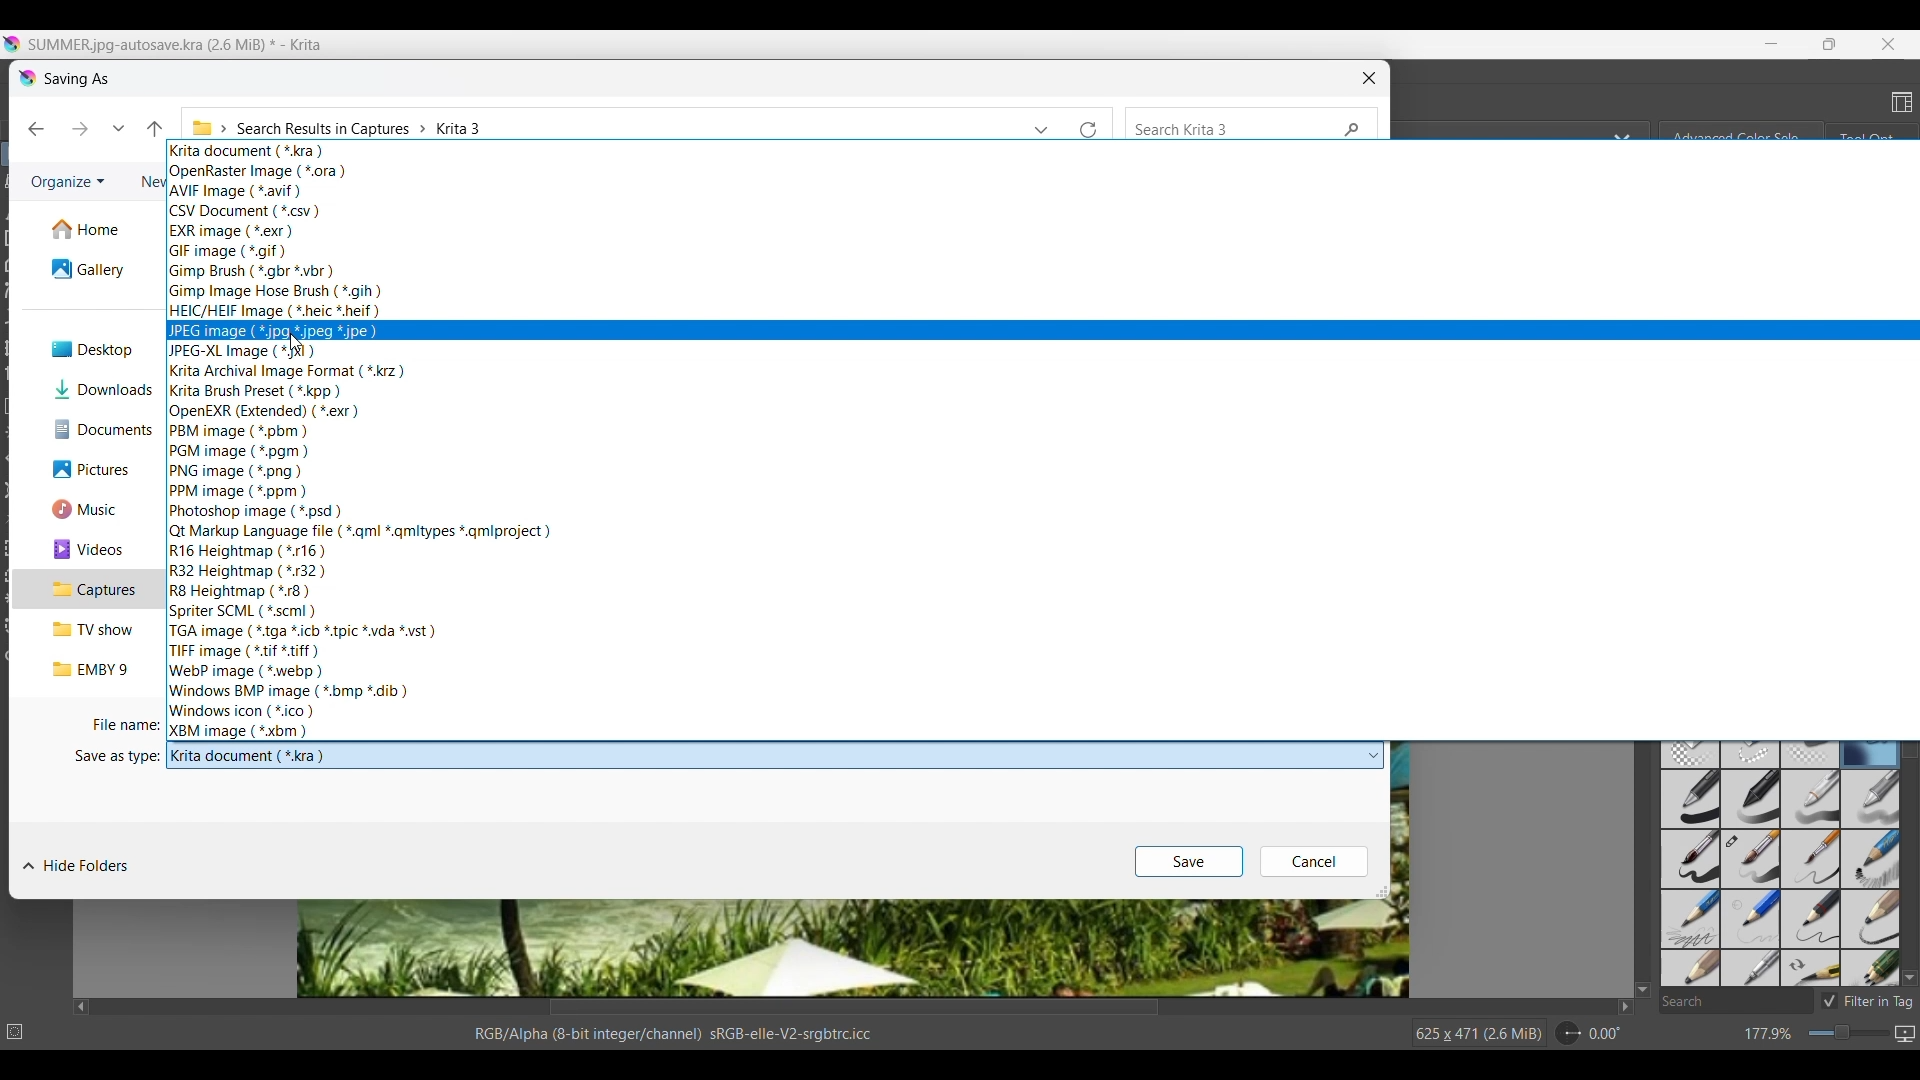 Image resolution: width=1920 pixels, height=1080 pixels. I want to click on Organize folder options, so click(68, 183).